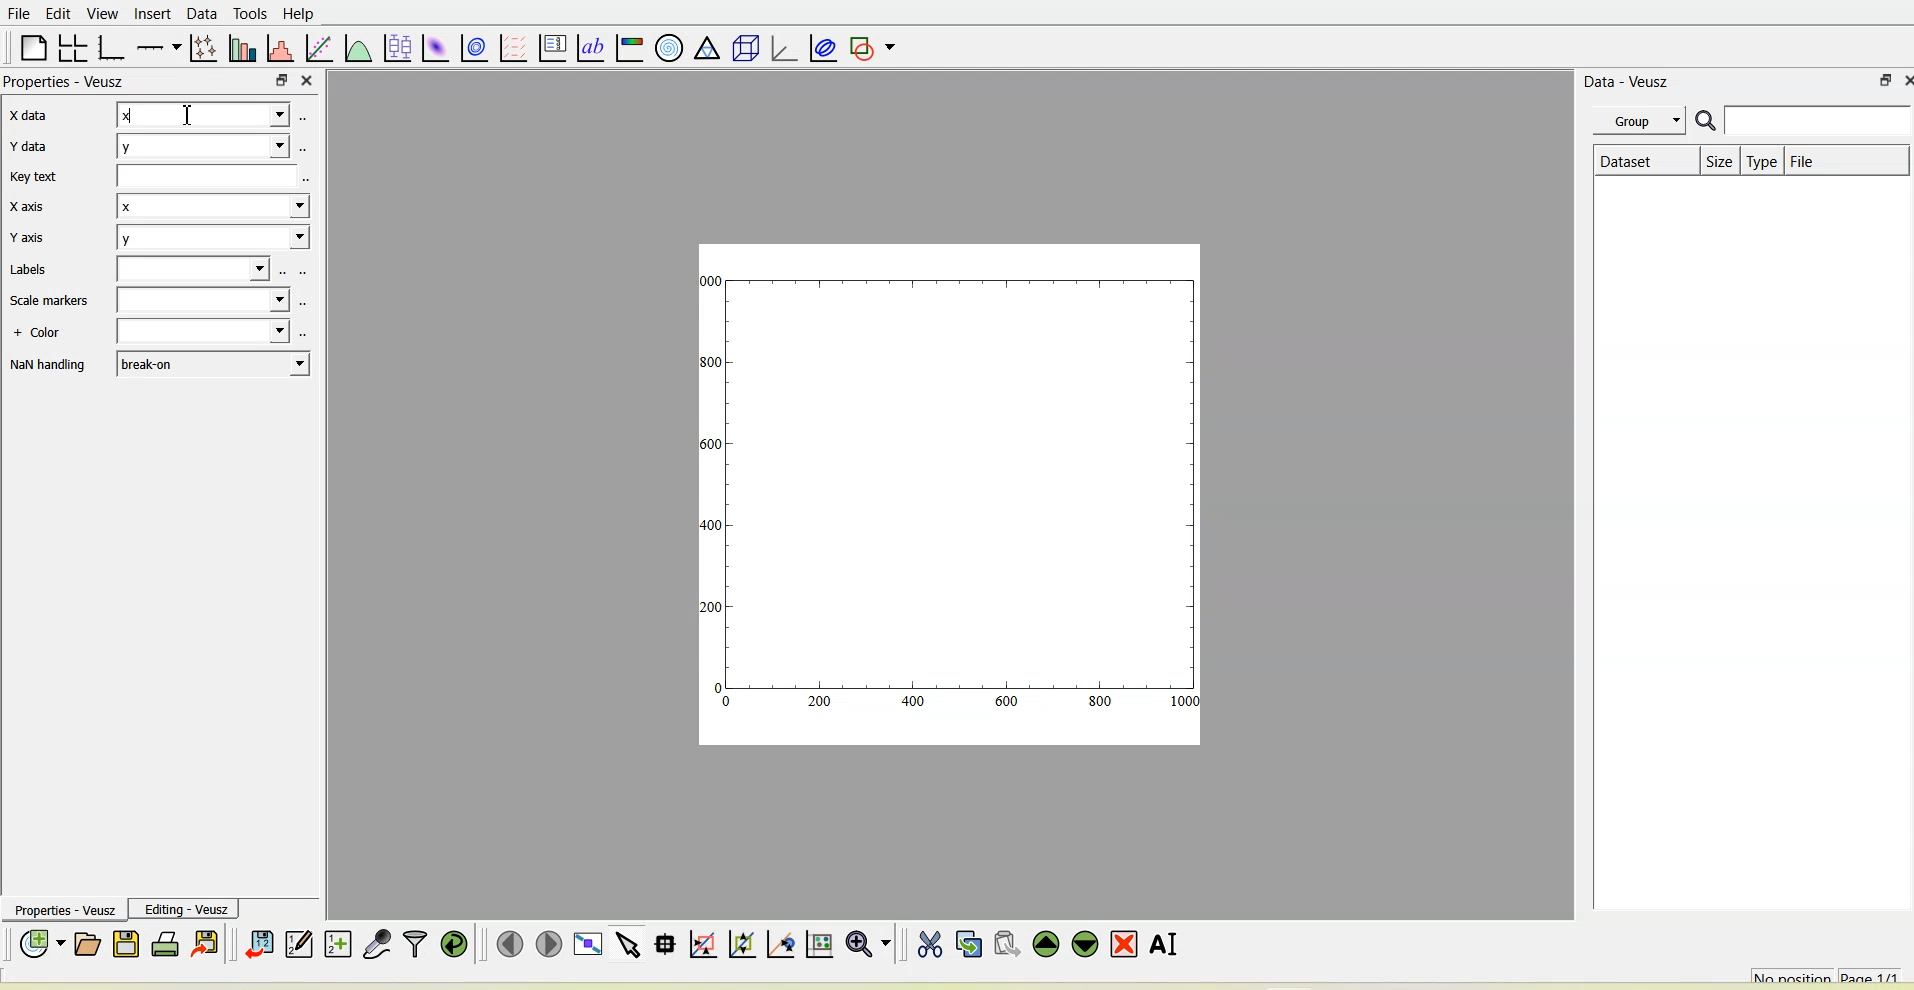 This screenshot has width=1914, height=990. Describe the element at coordinates (712, 523) in the screenshot. I see `400` at that location.